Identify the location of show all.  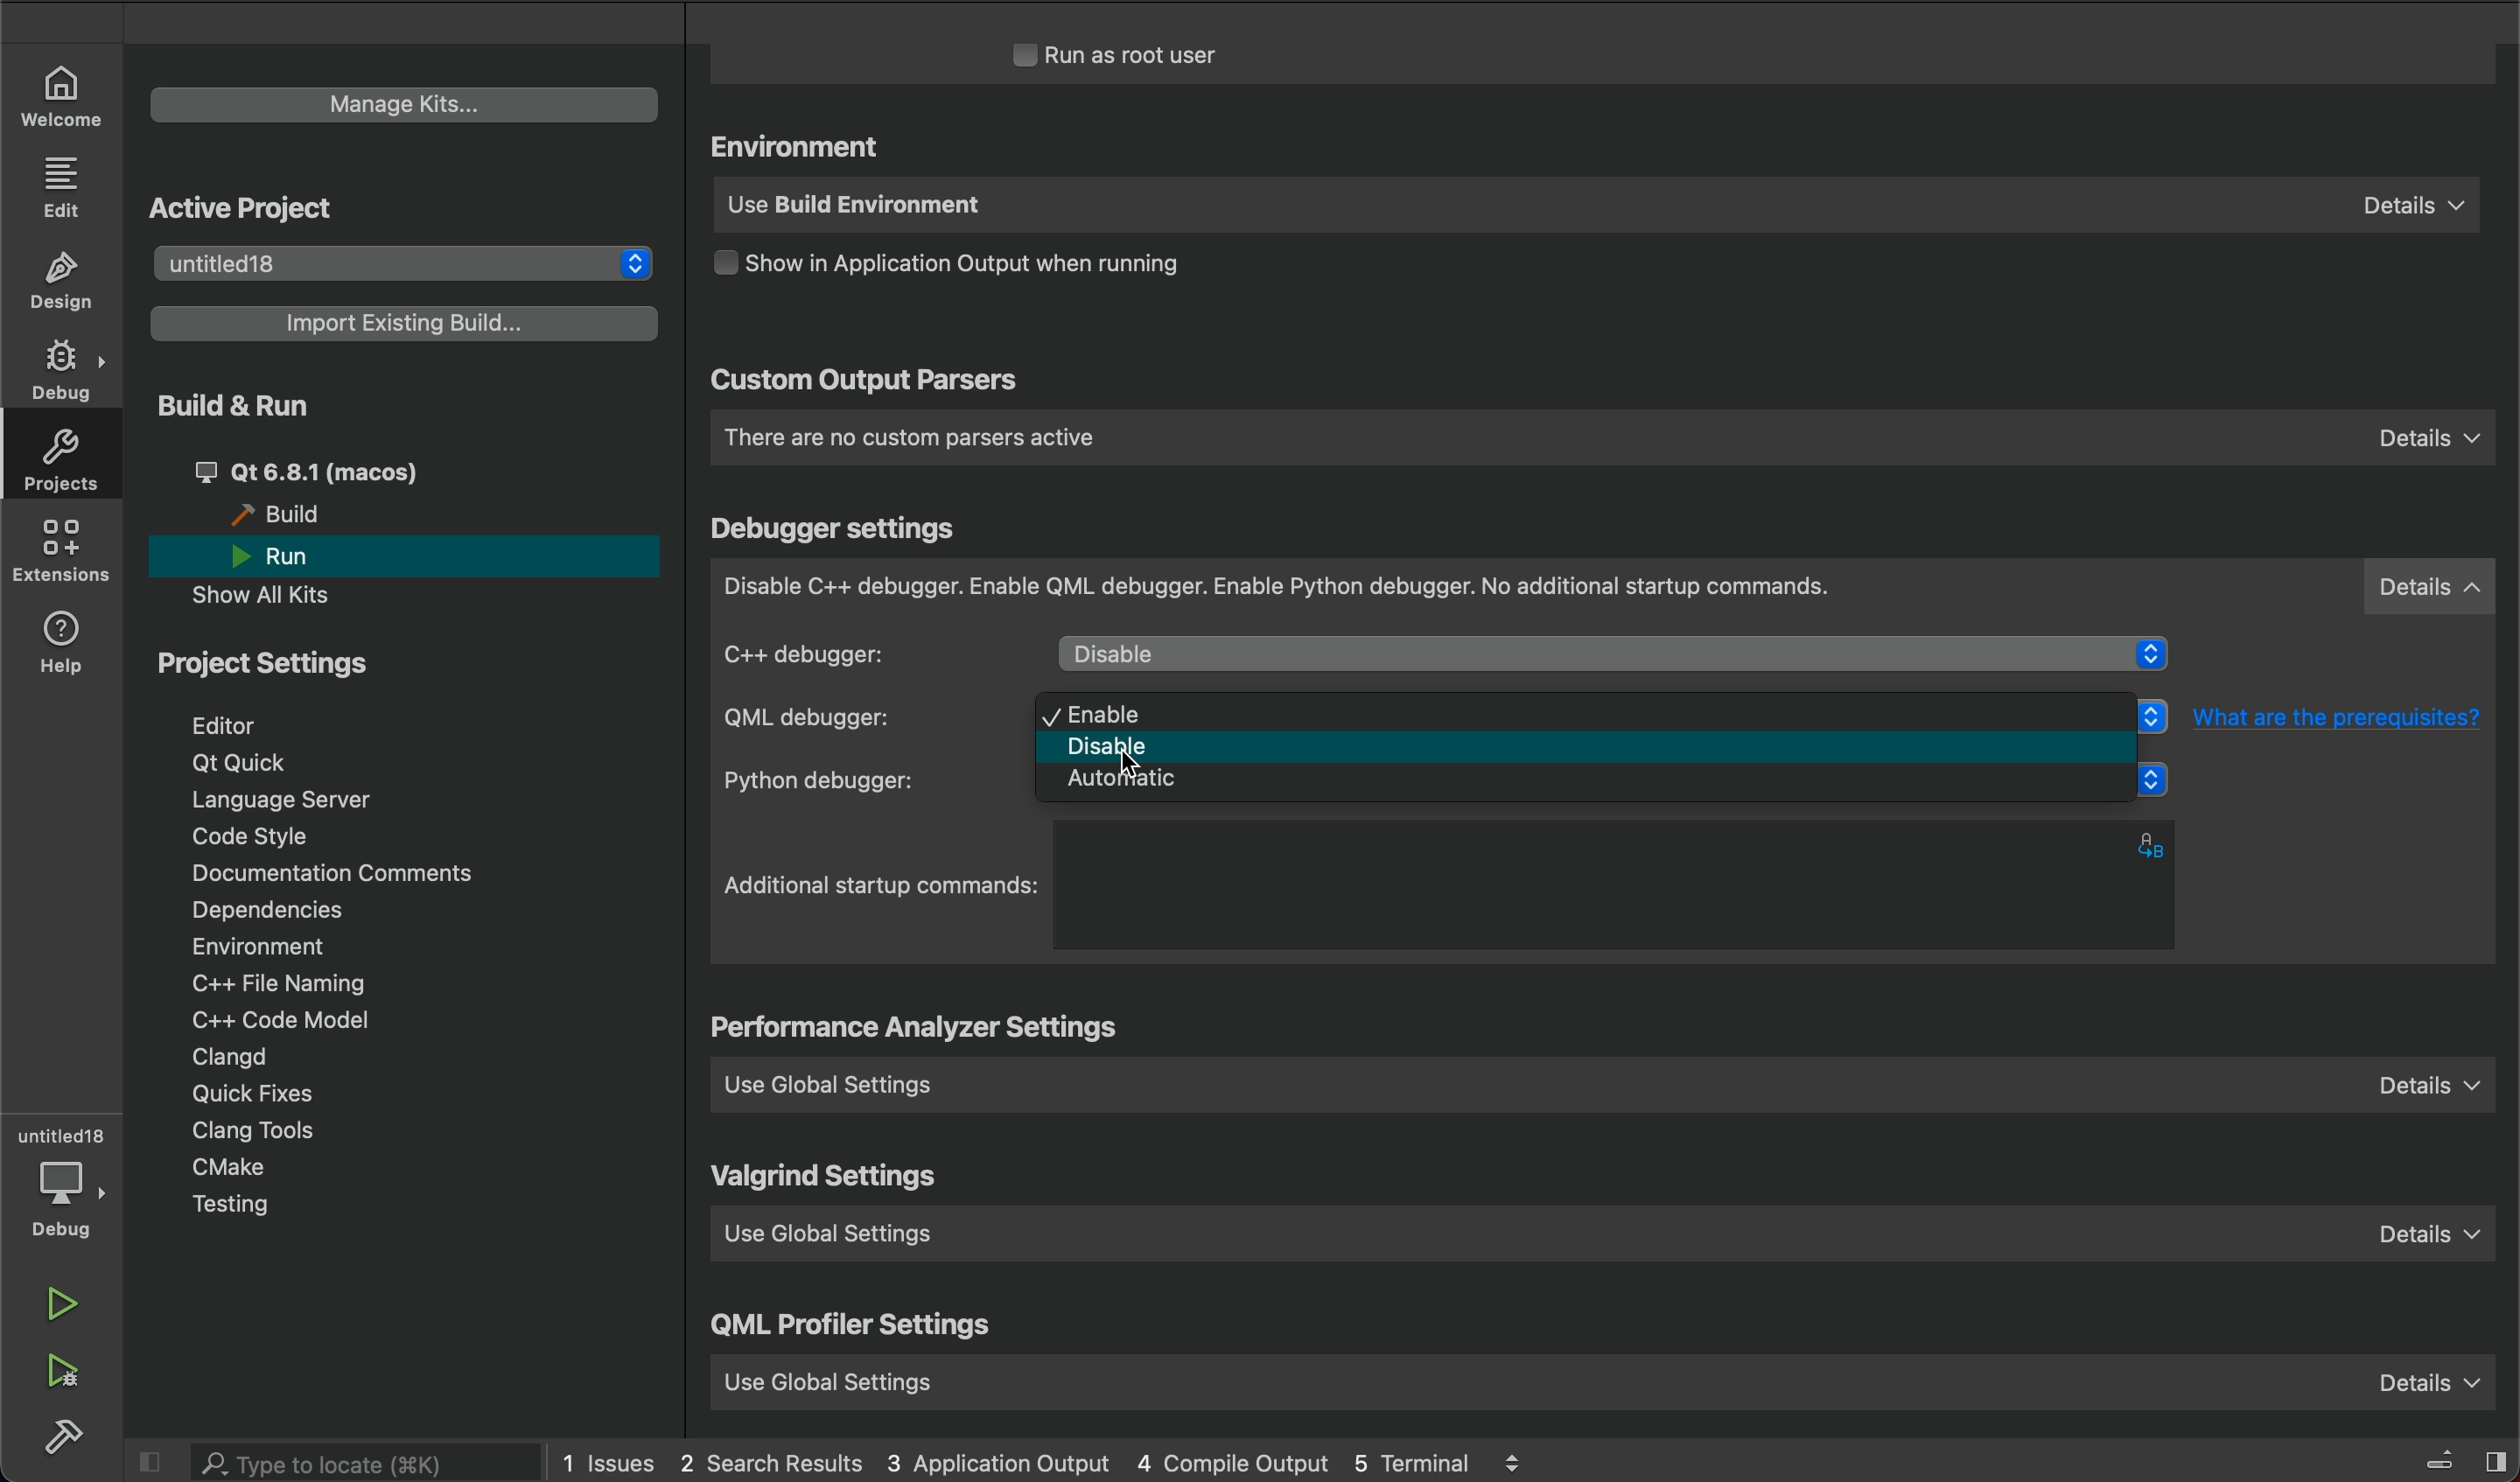
(276, 595).